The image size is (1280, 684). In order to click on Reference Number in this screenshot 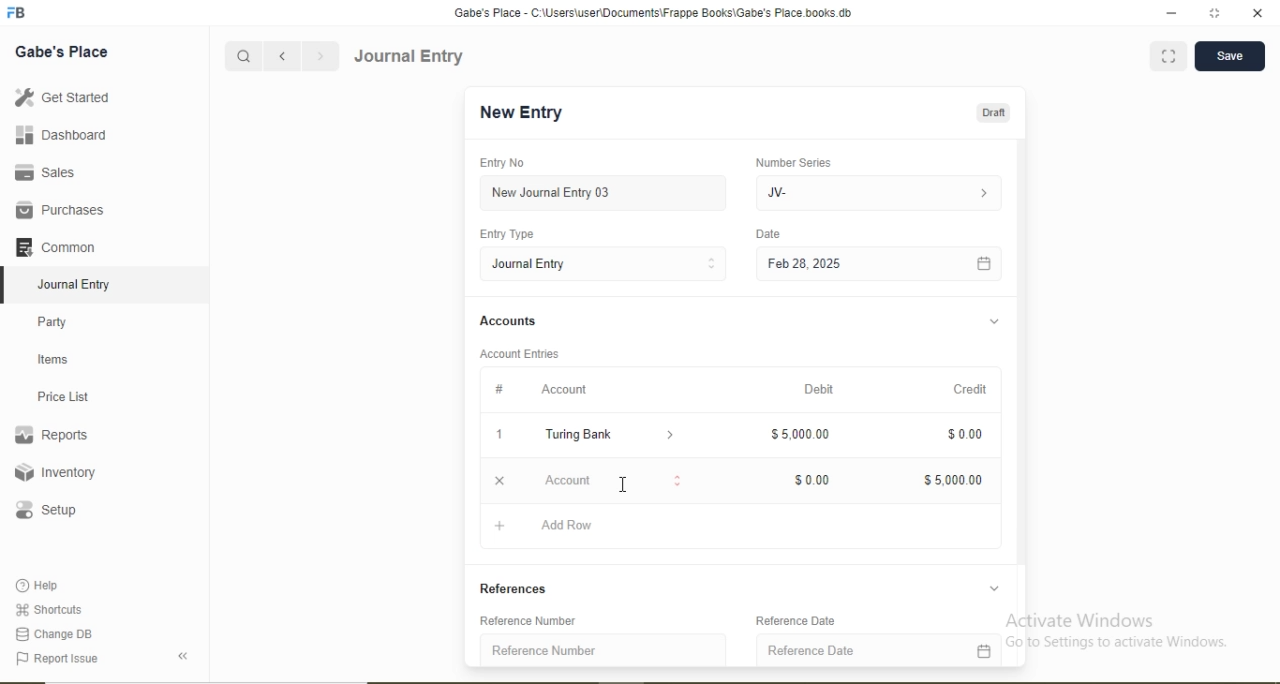, I will do `click(529, 620)`.